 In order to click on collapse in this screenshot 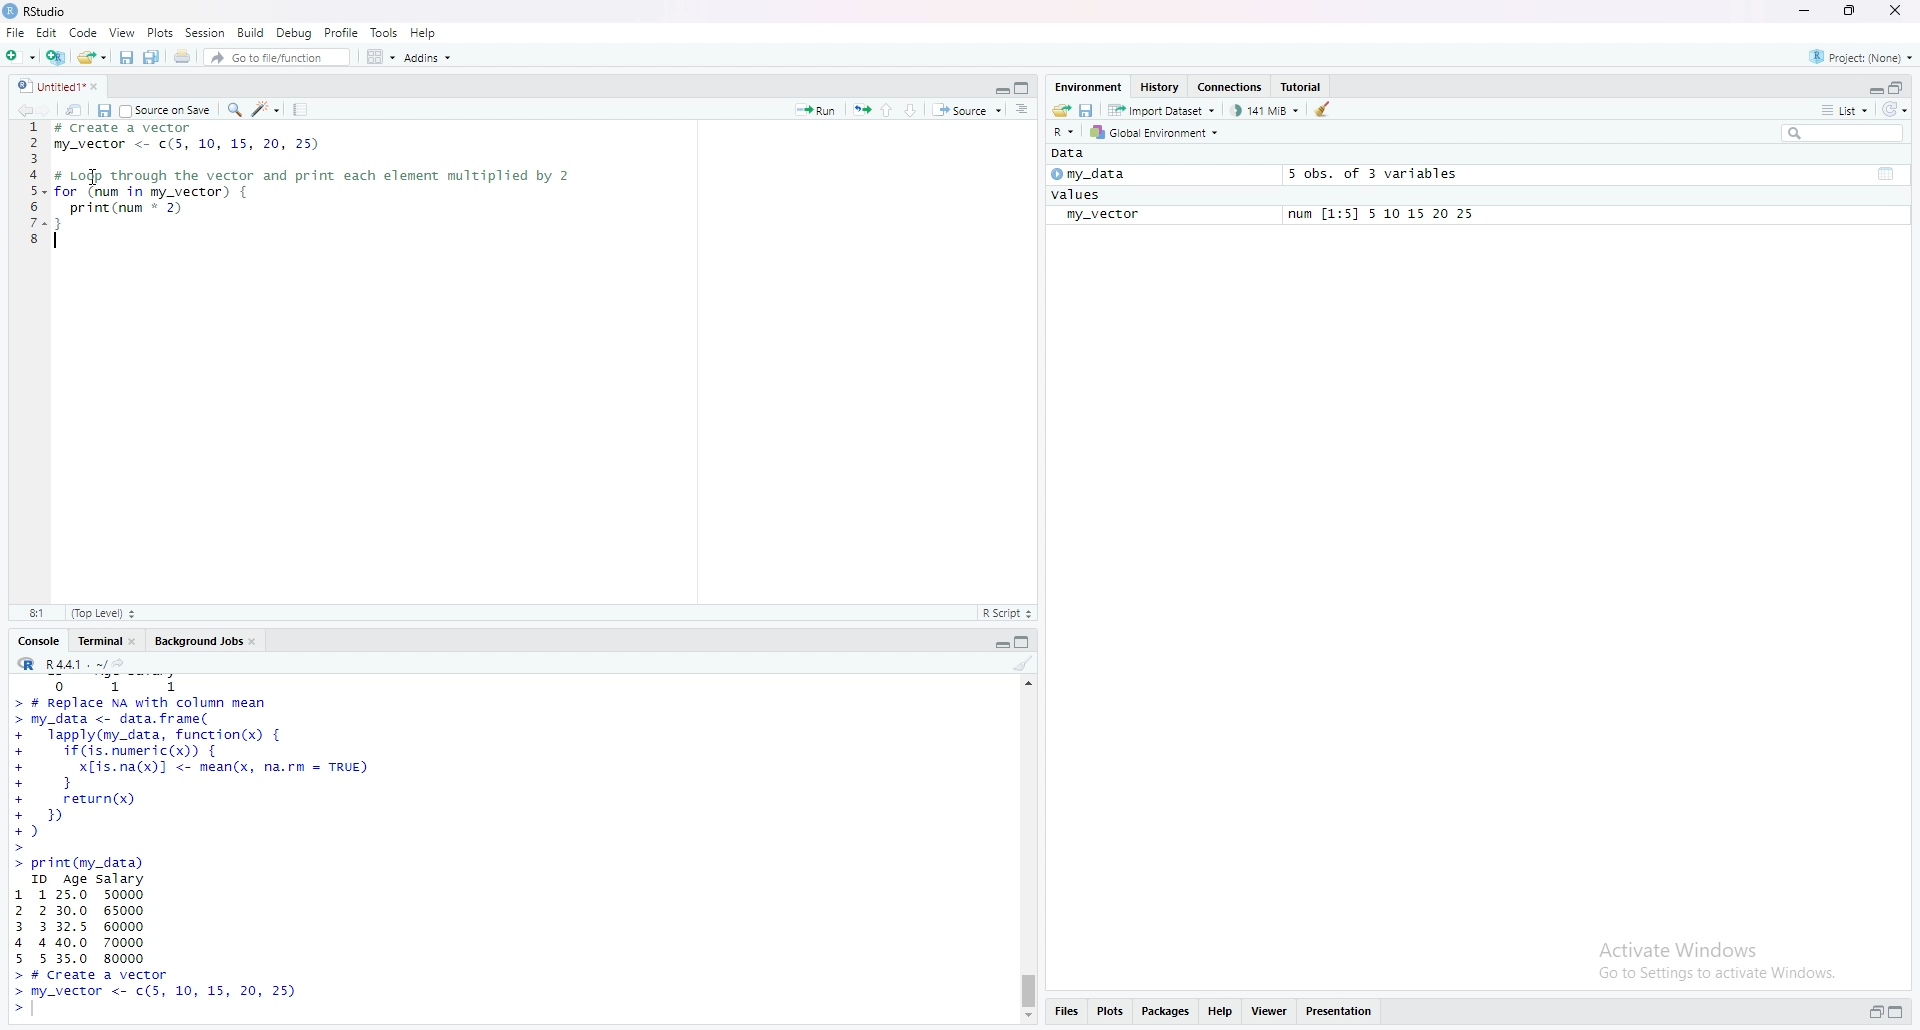, I will do `click(1889, 174)`.